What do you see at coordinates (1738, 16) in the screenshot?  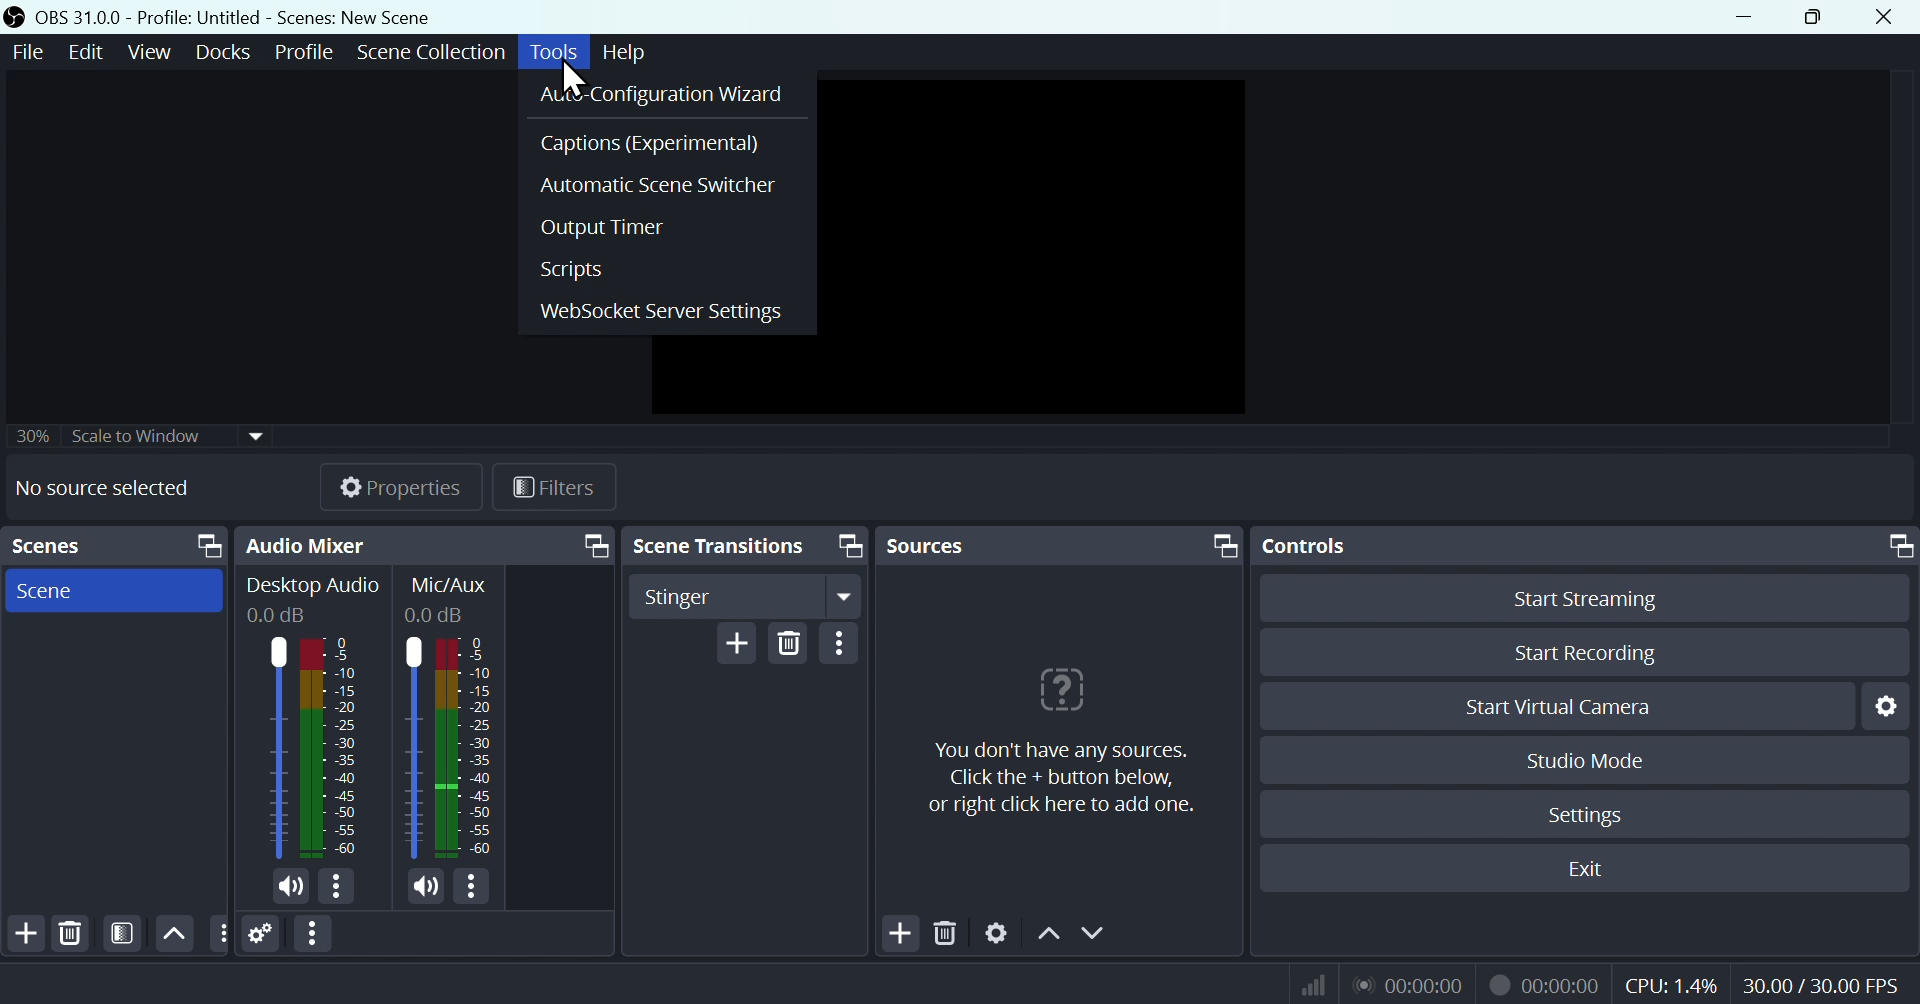 I see `minimise` at bounding box center [1738, 16].